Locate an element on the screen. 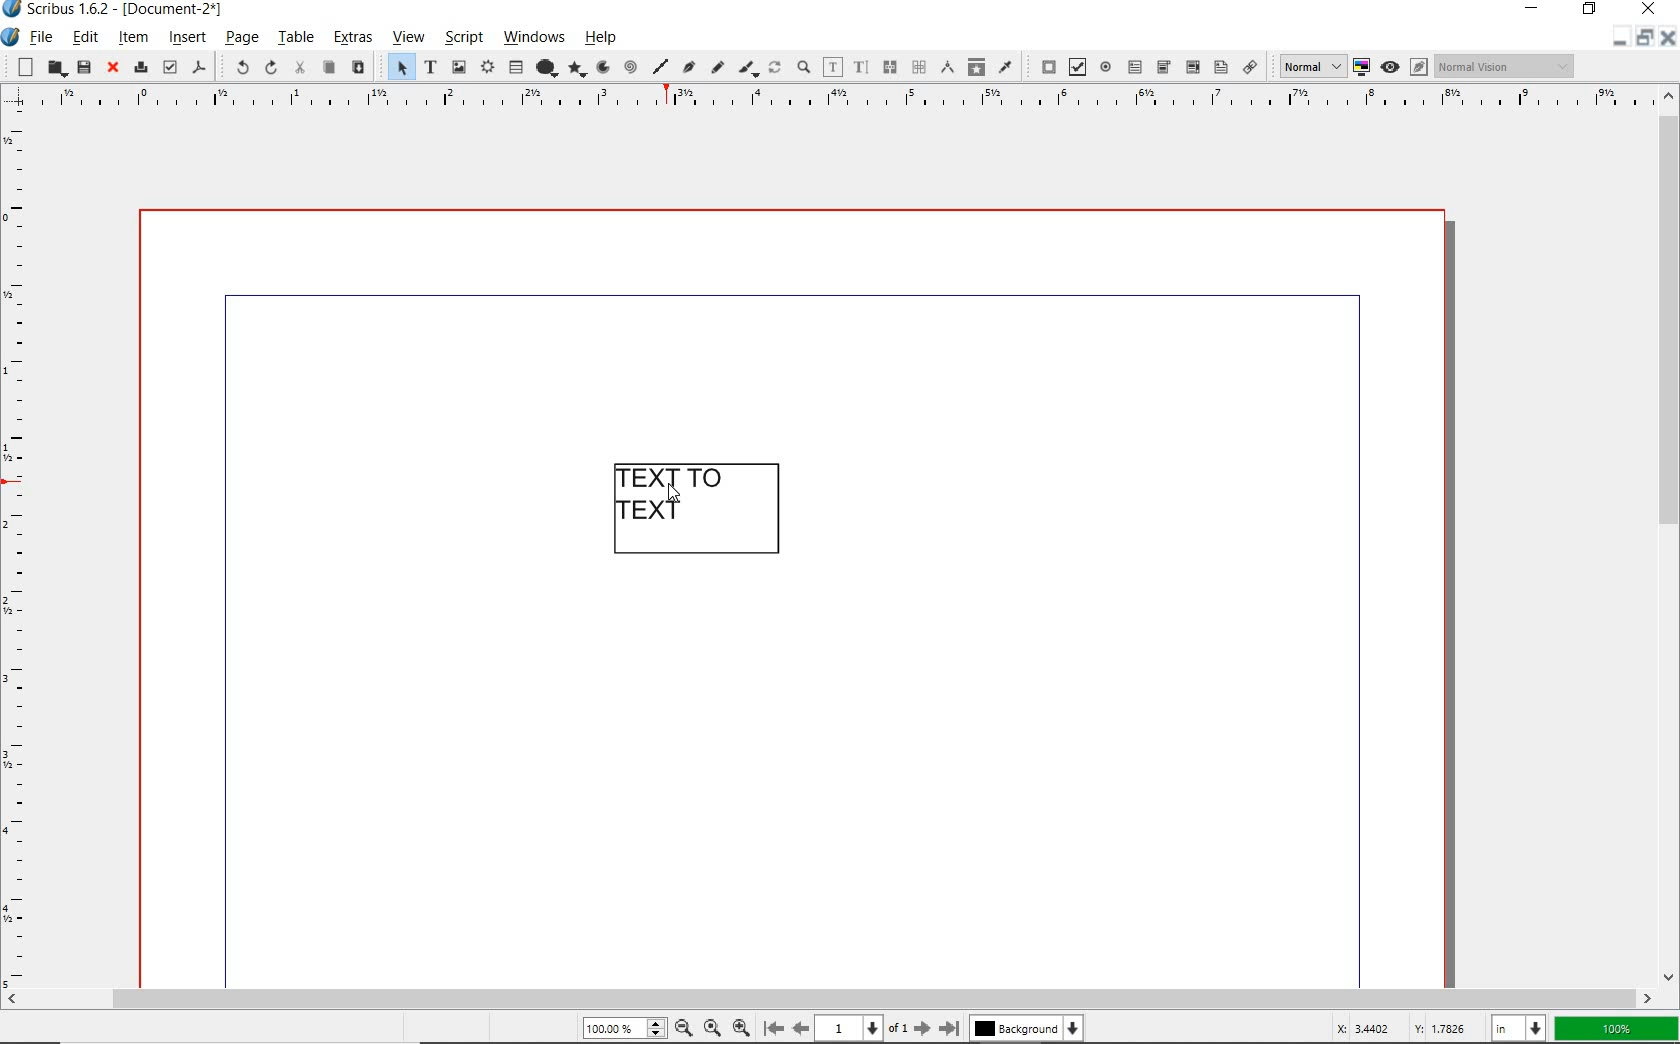 This screenshot has width=1680, height=1044. calligraphic line is located at coordinates (749, 67).